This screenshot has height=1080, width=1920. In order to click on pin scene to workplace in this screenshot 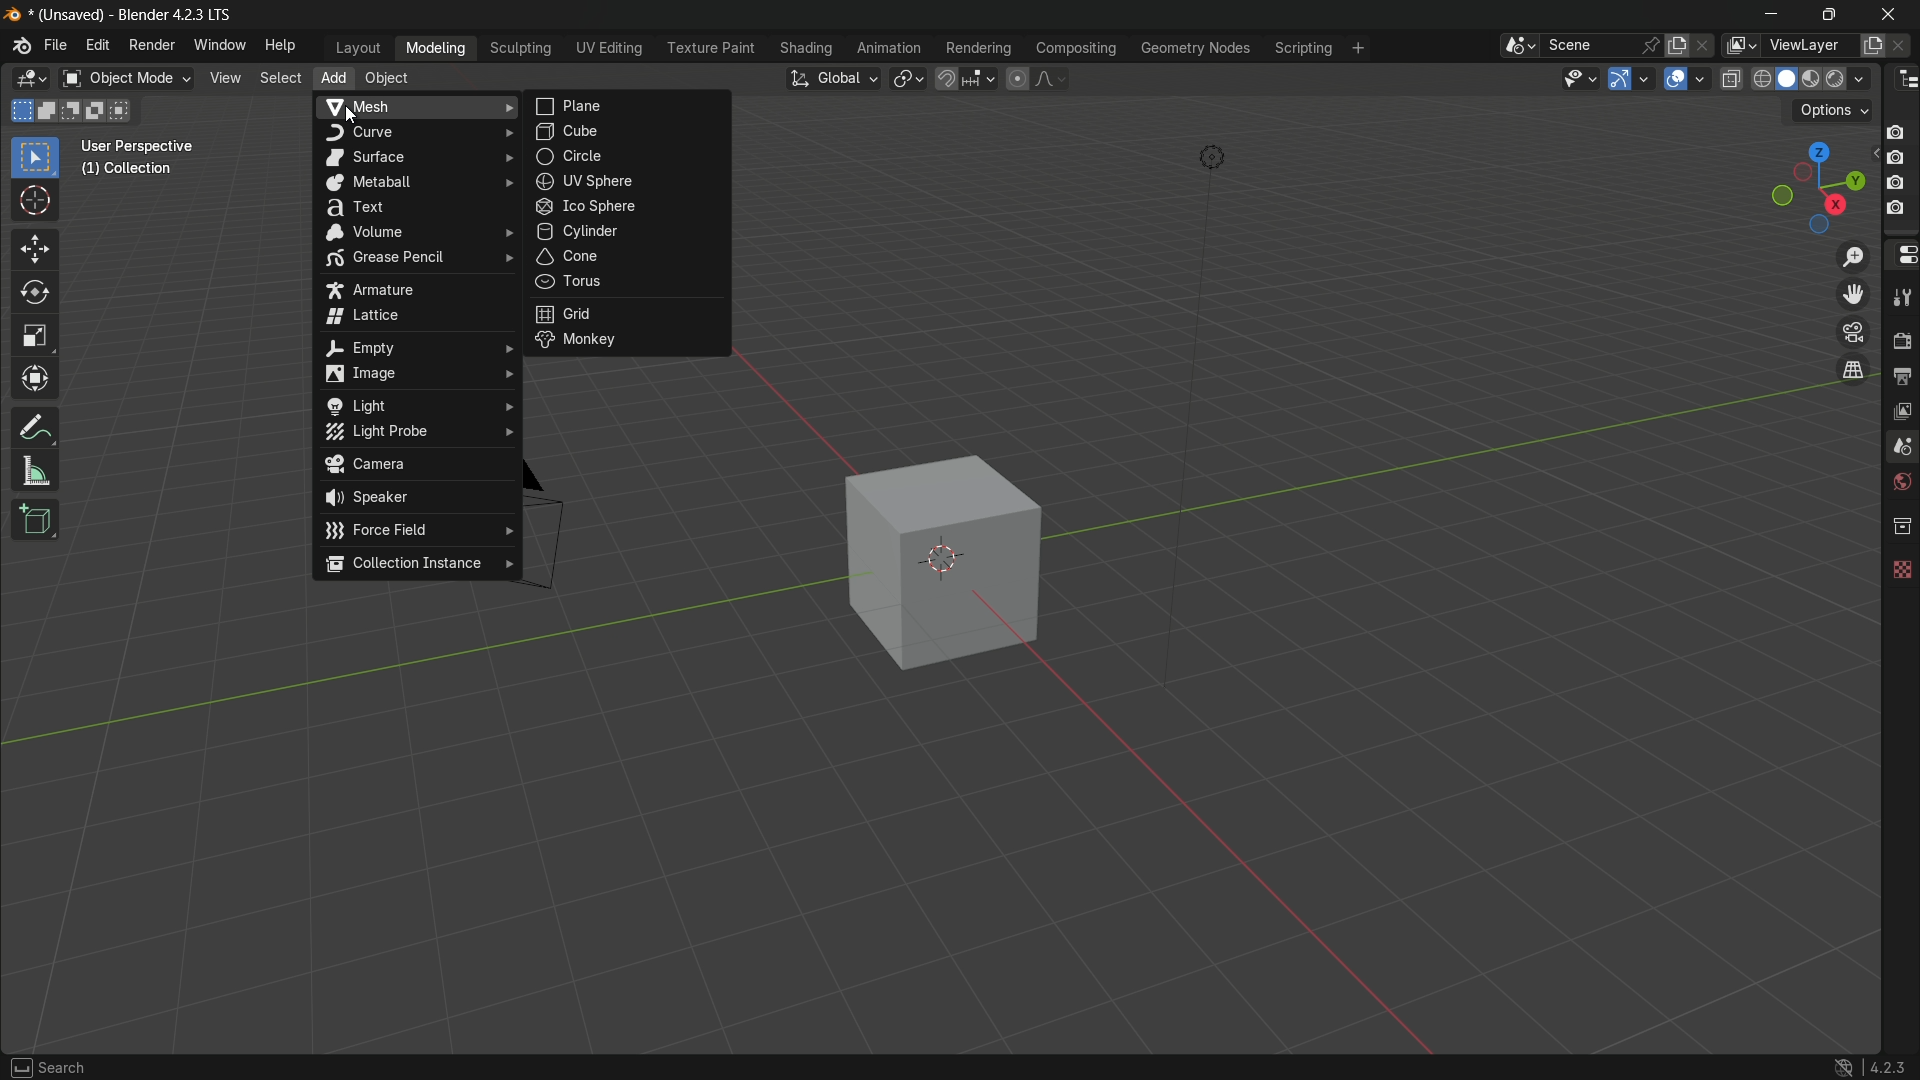, I will do `click(1652, 46)`.